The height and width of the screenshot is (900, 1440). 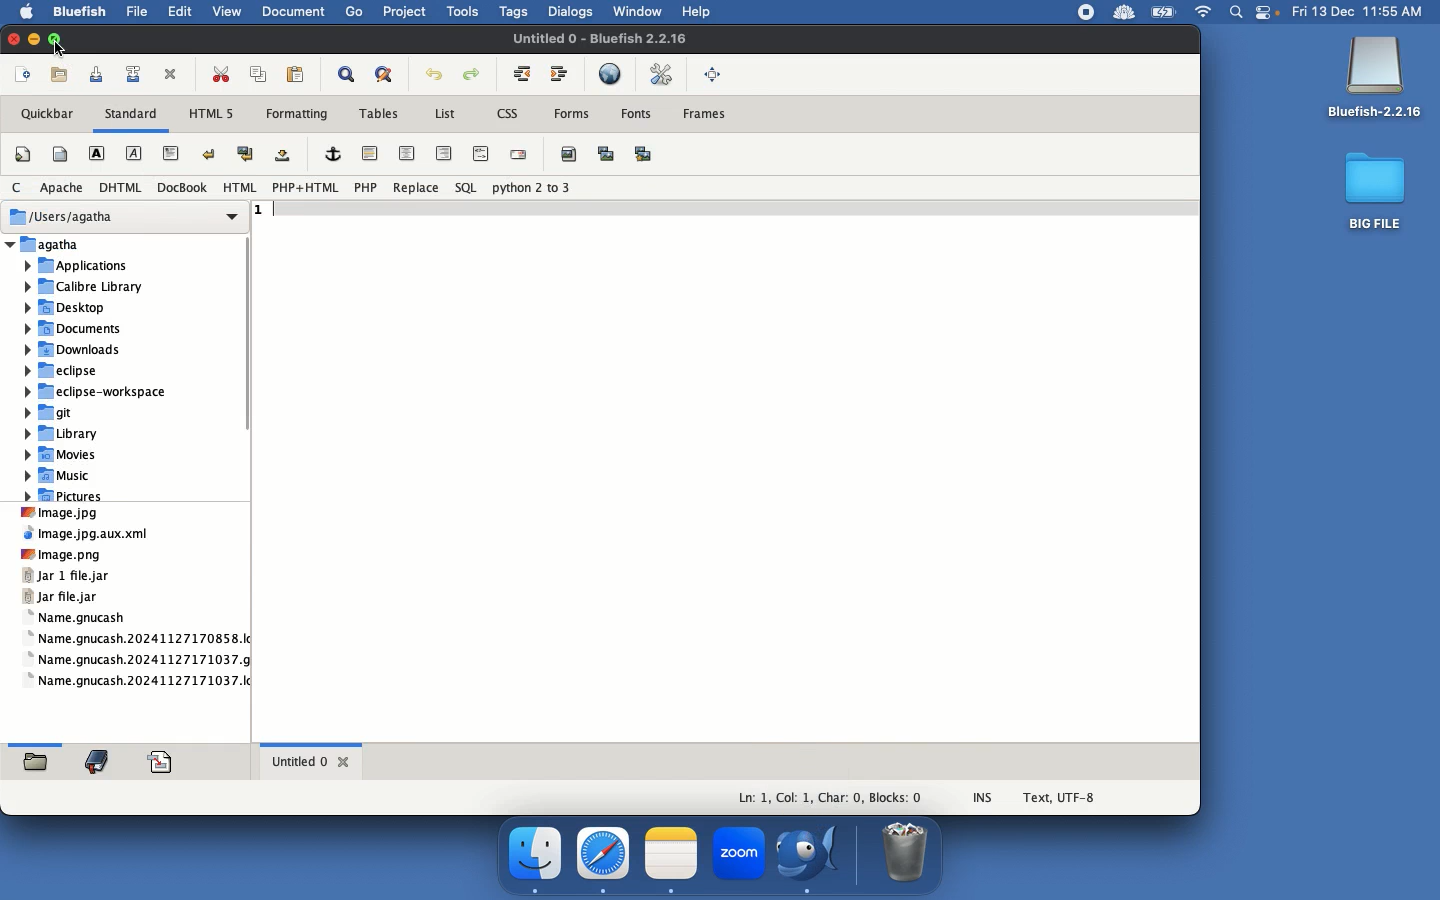 I want to click on Date time, so click(x=1364, y=11).